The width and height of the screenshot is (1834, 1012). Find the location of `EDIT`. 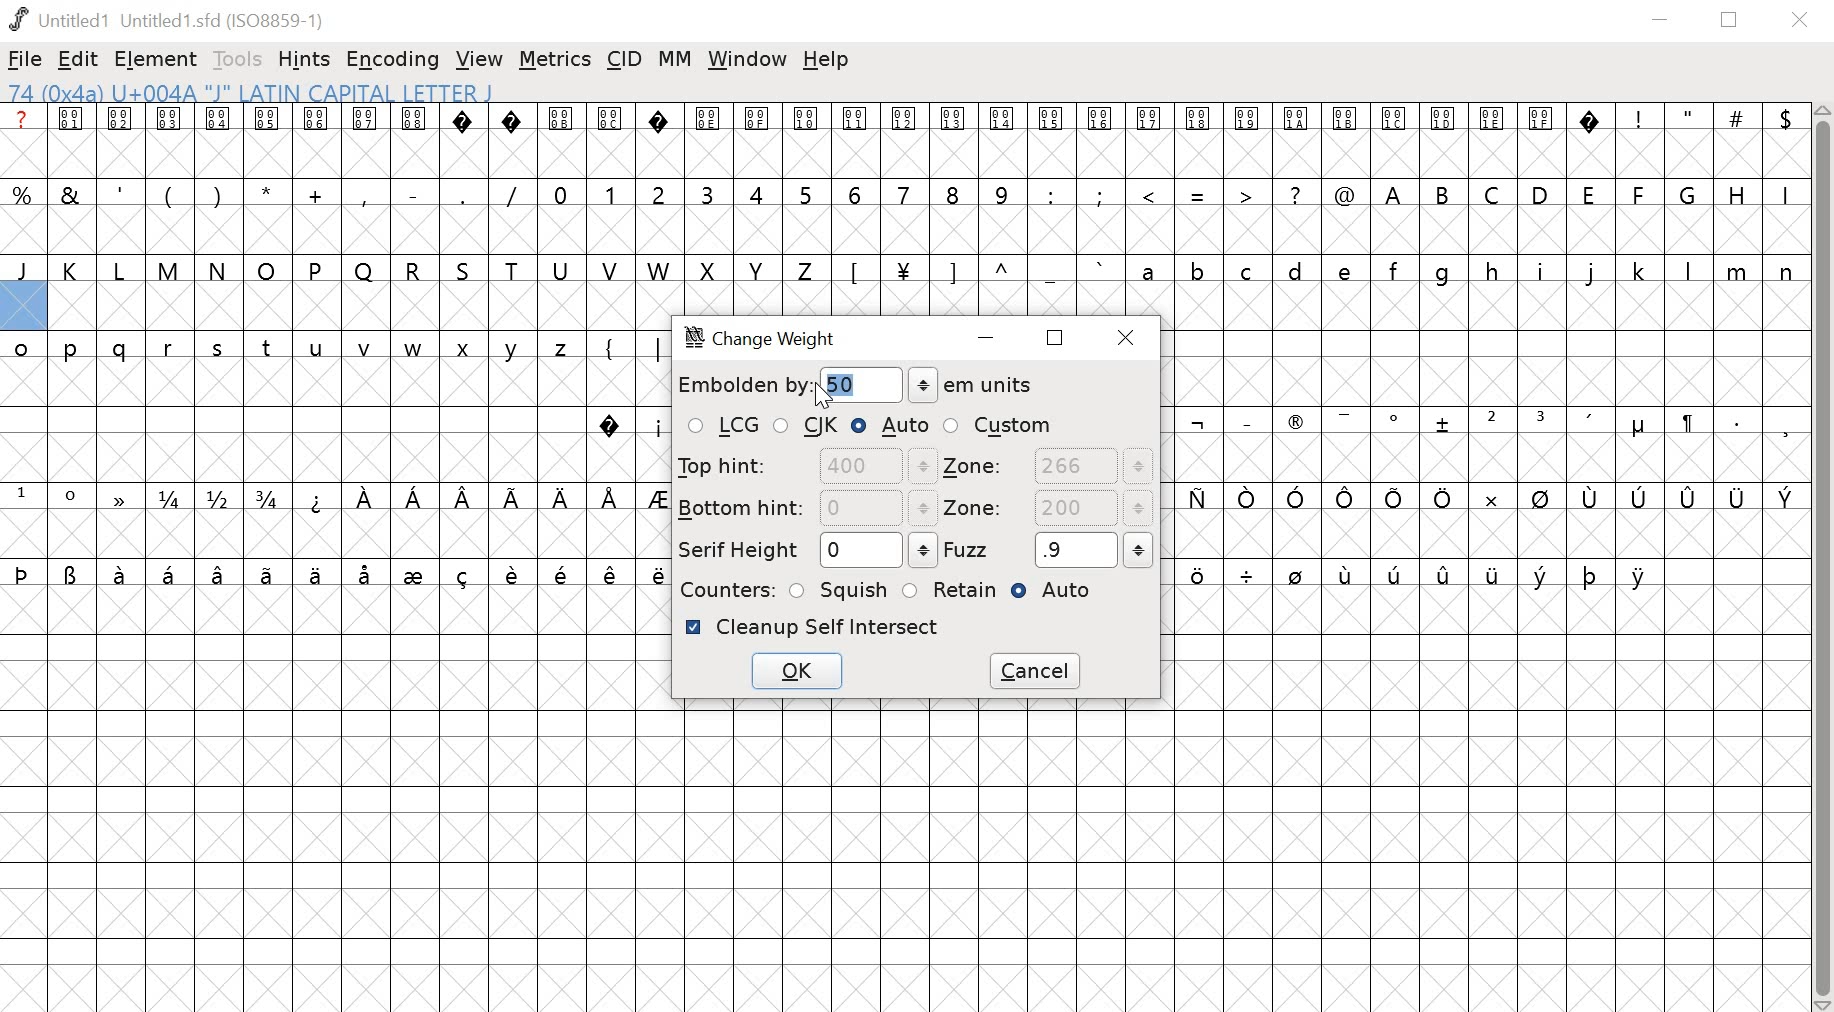

EDIT is located at coordinates (79, 61).